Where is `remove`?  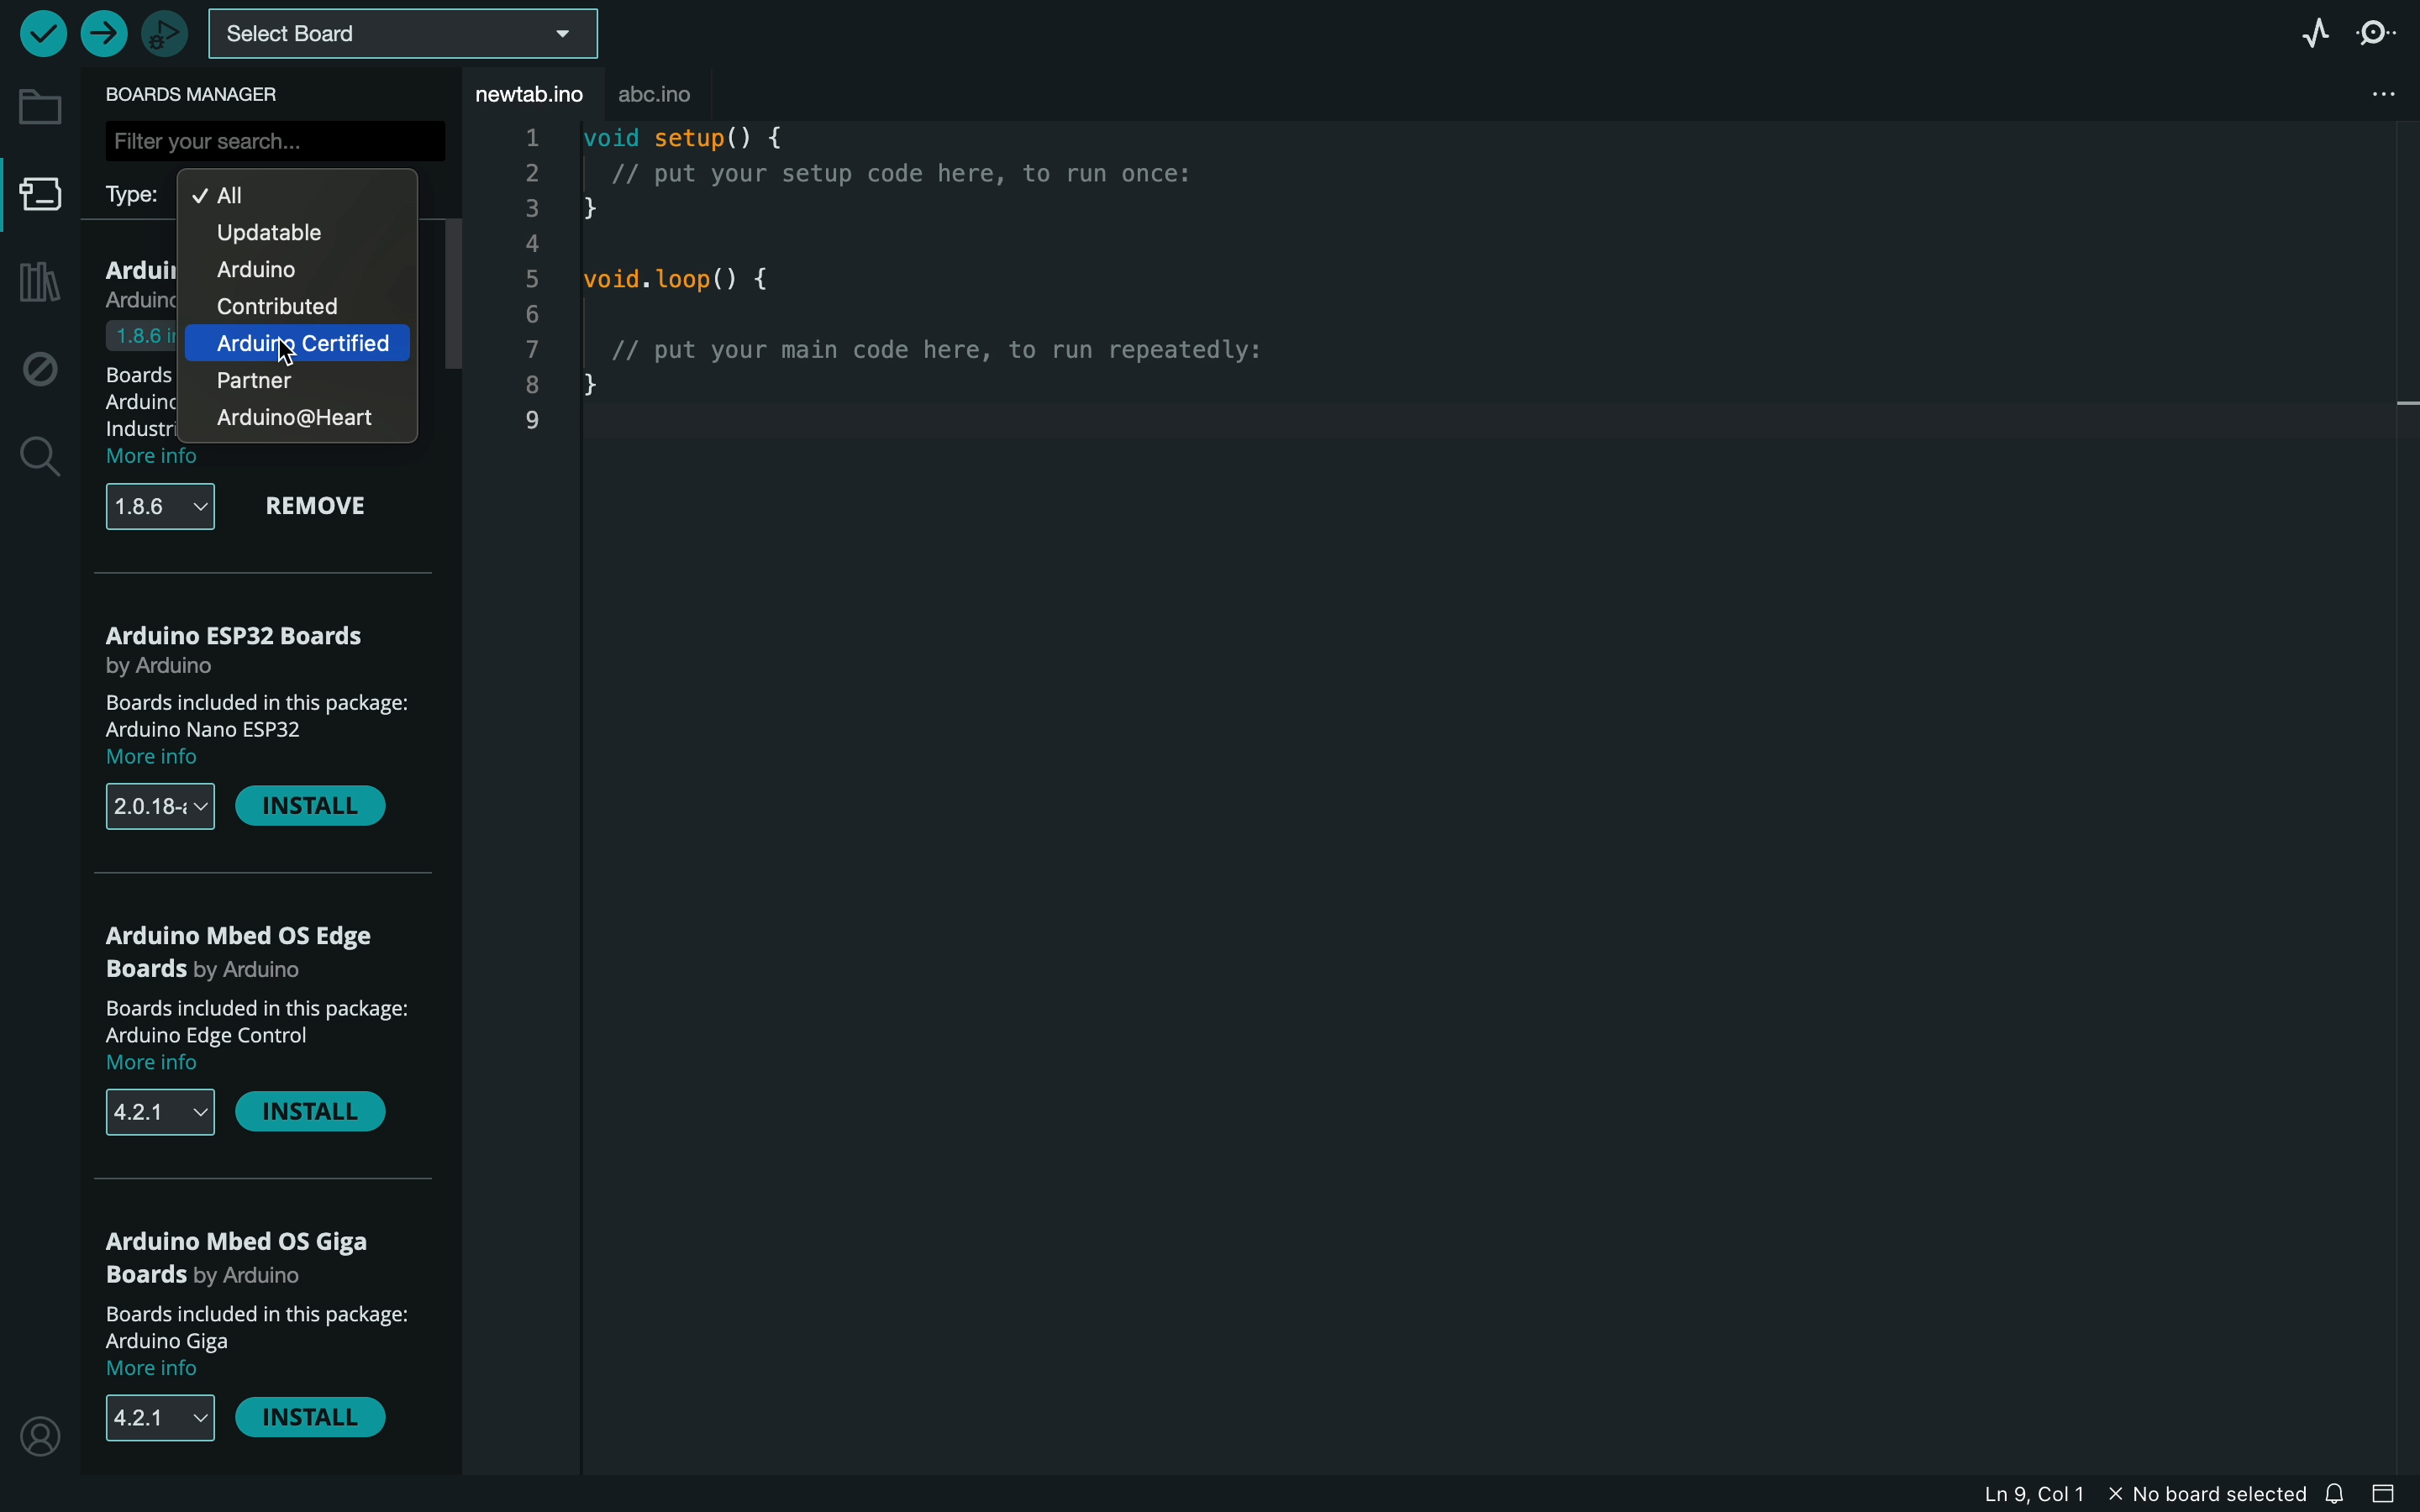 remove is located at coordinates (322, 507).